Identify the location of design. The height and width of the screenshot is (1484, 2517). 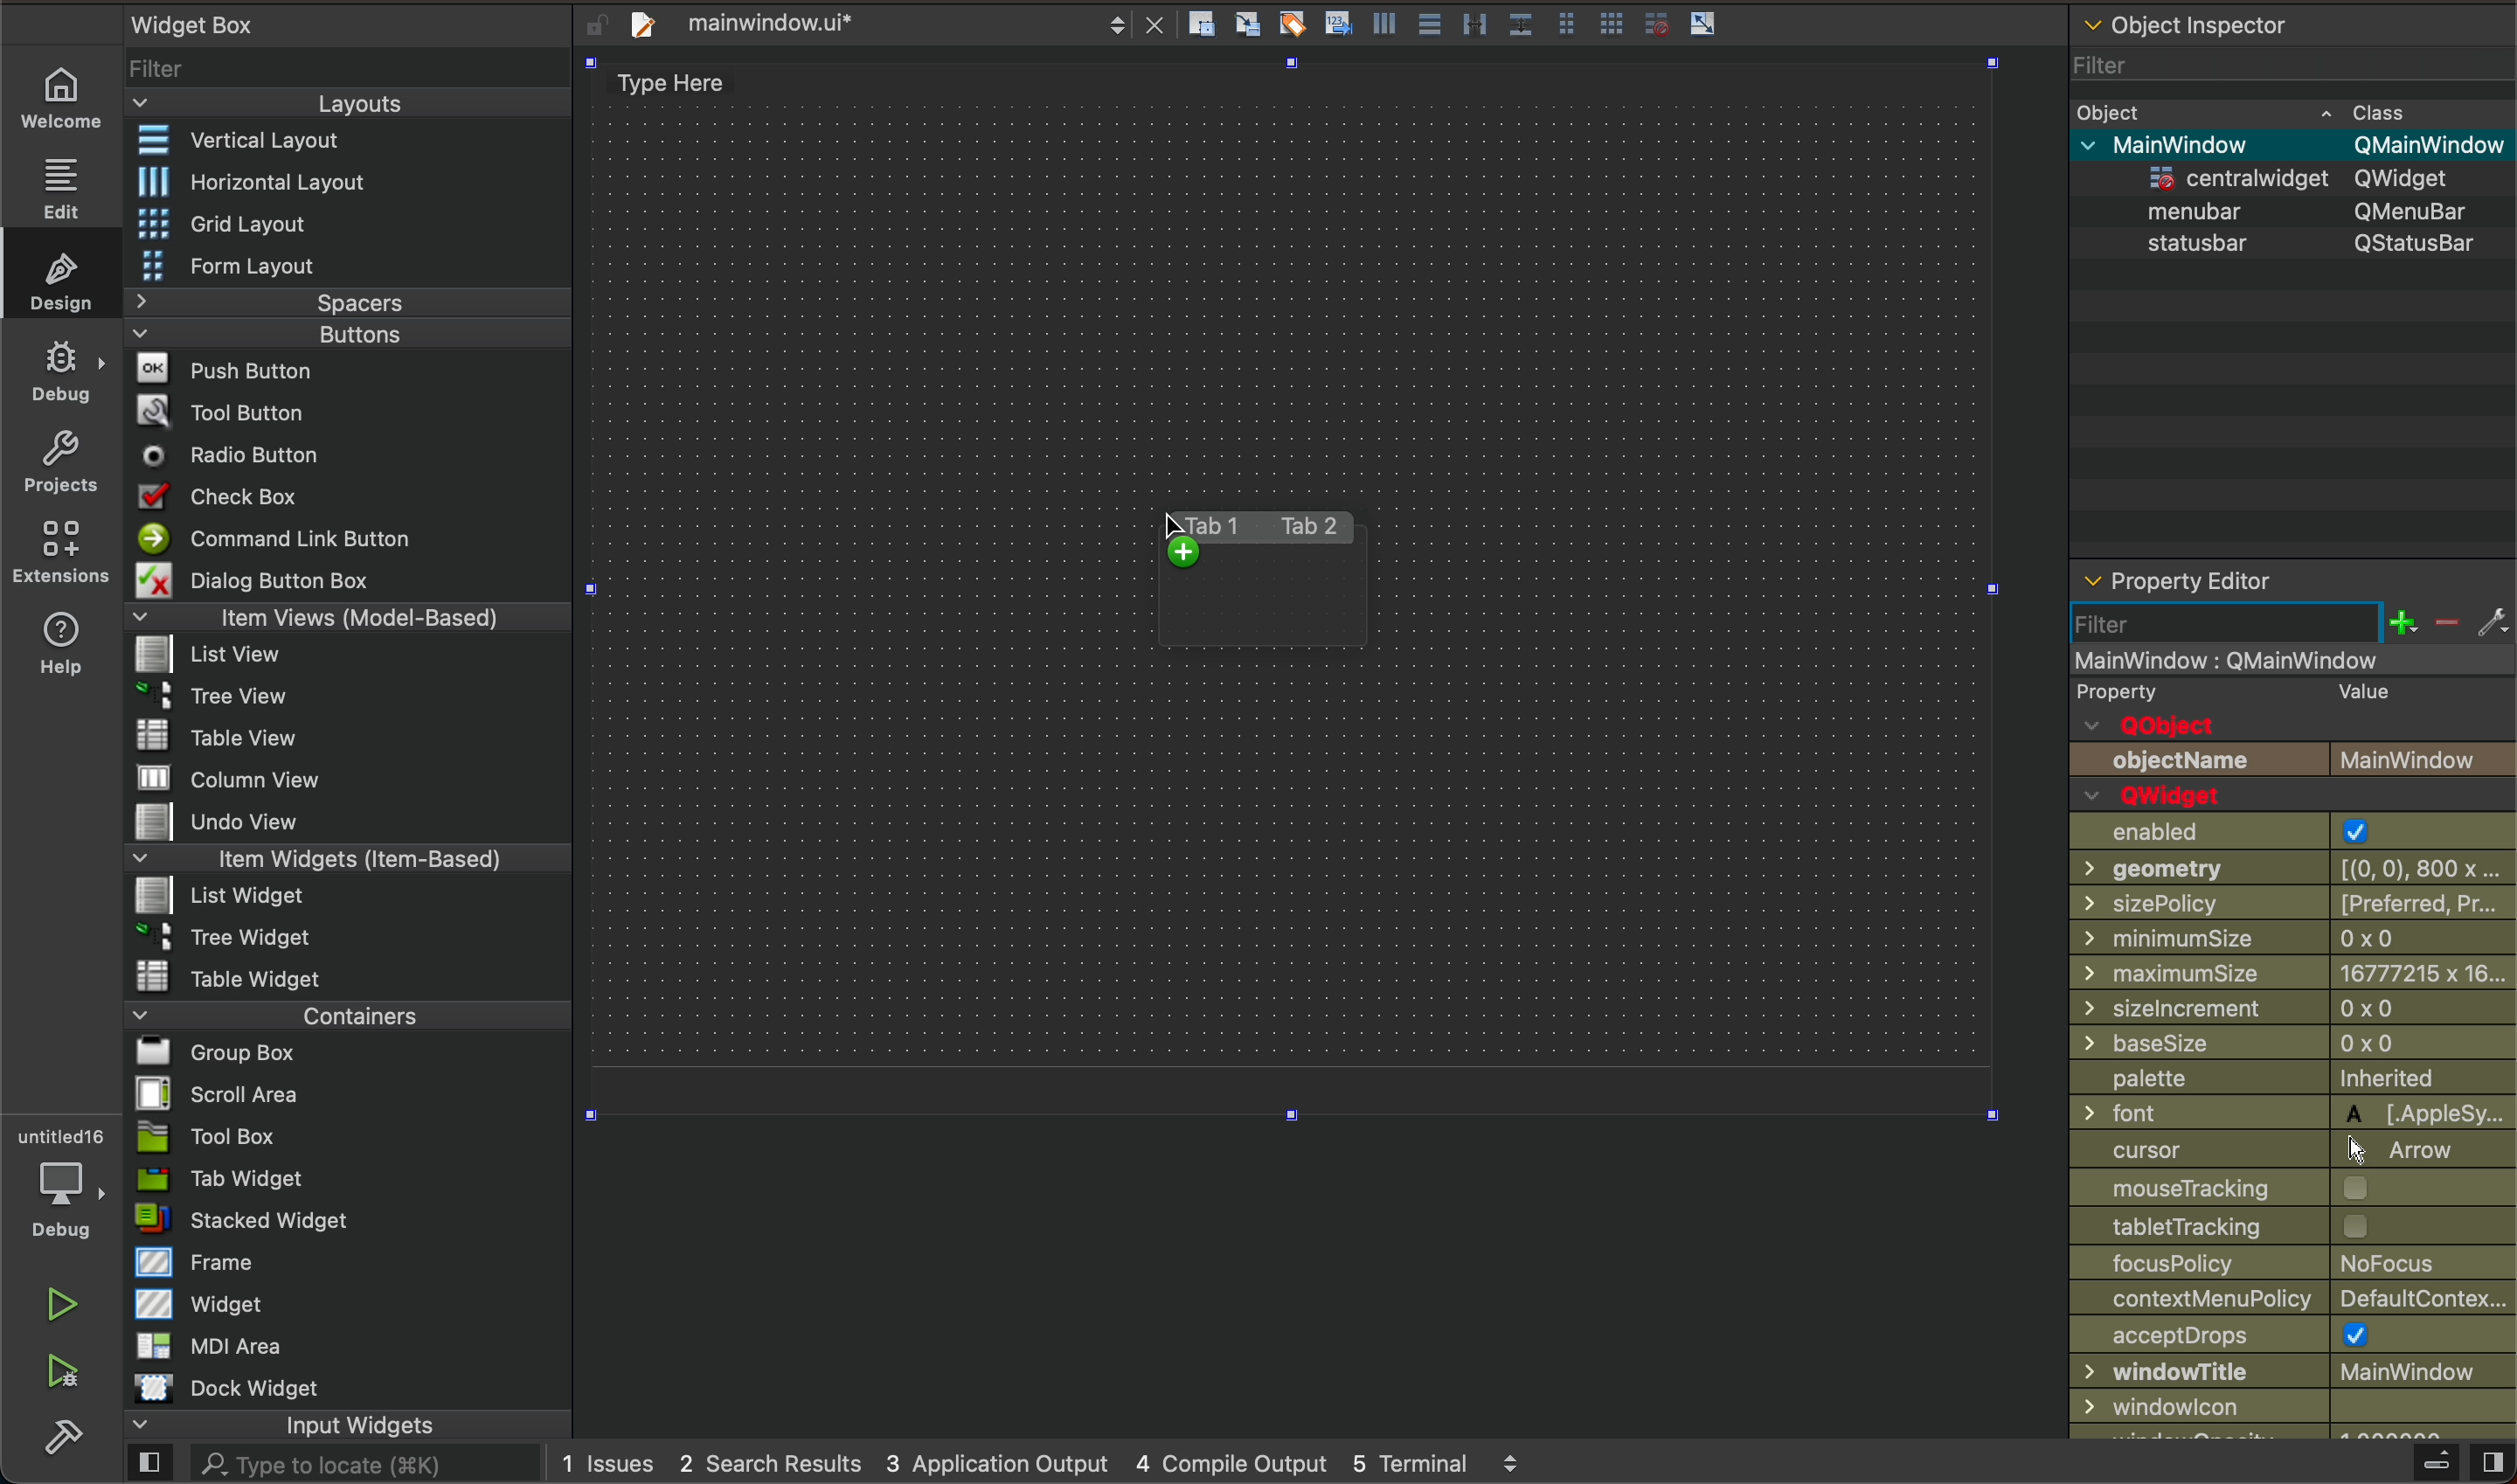
(60, 275).